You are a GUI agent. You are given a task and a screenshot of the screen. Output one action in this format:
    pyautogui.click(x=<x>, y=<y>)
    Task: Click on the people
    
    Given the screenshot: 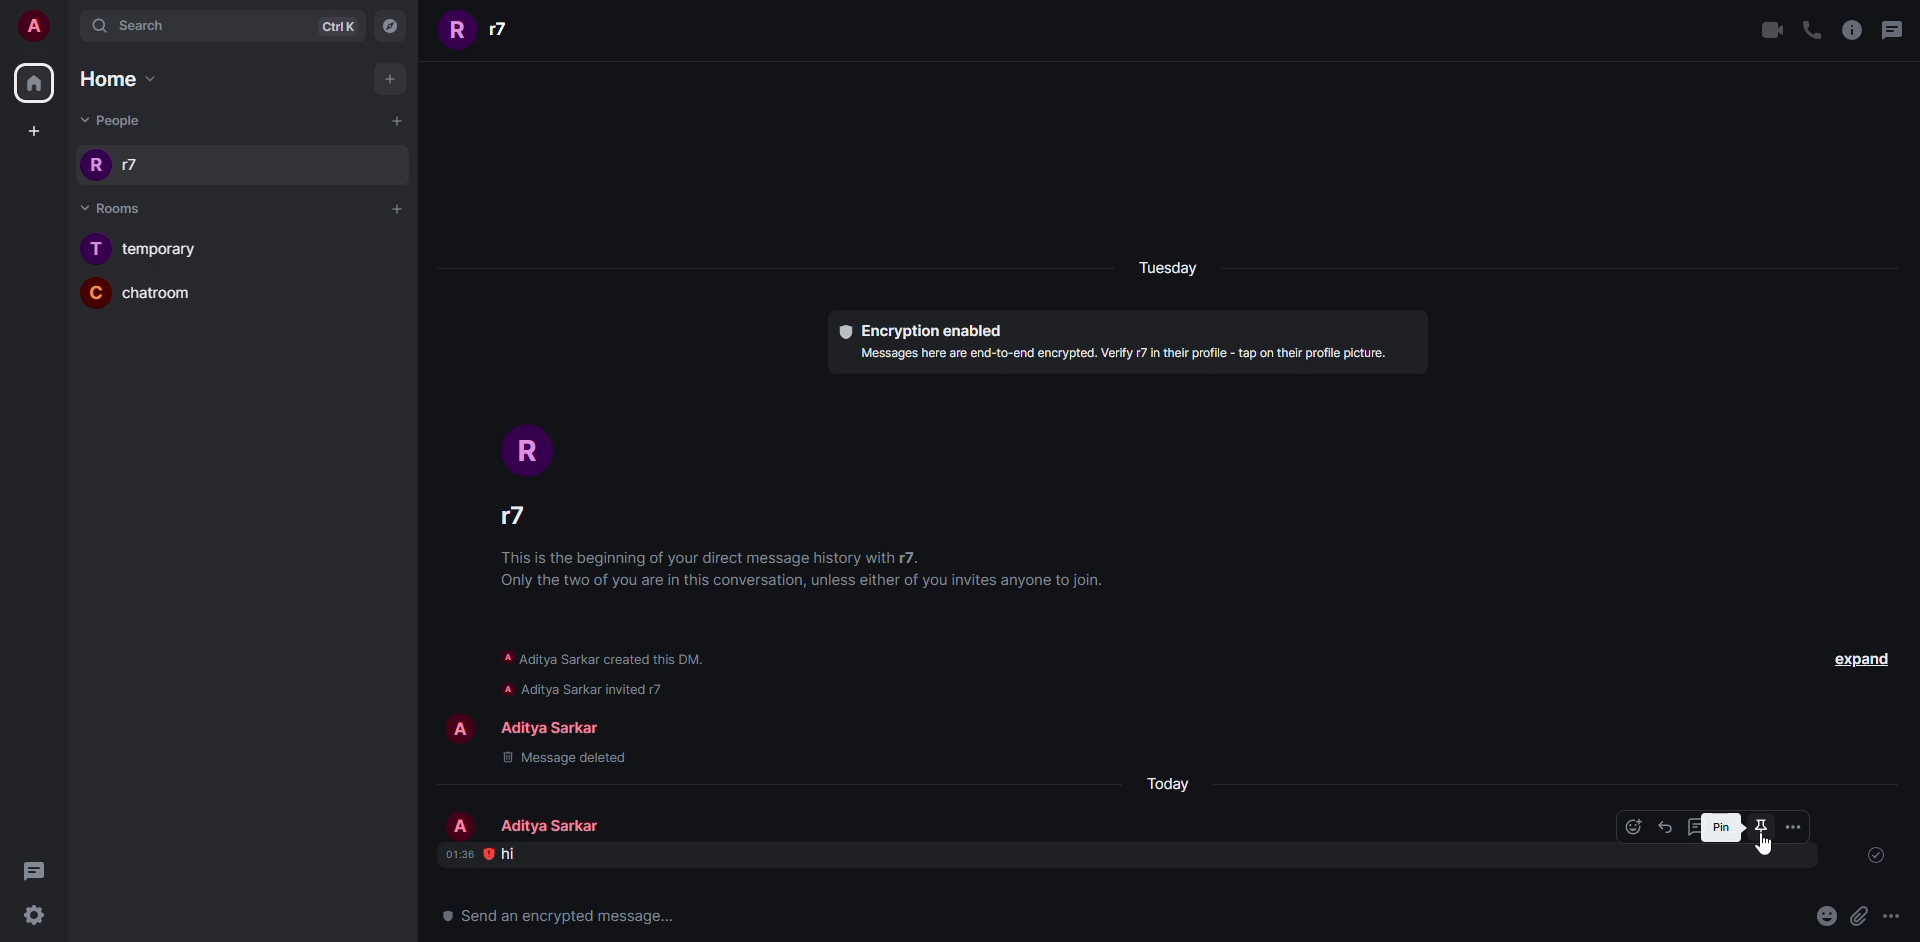 What is the action you would take?
    pyautogui.click(x=487, y=28)
    